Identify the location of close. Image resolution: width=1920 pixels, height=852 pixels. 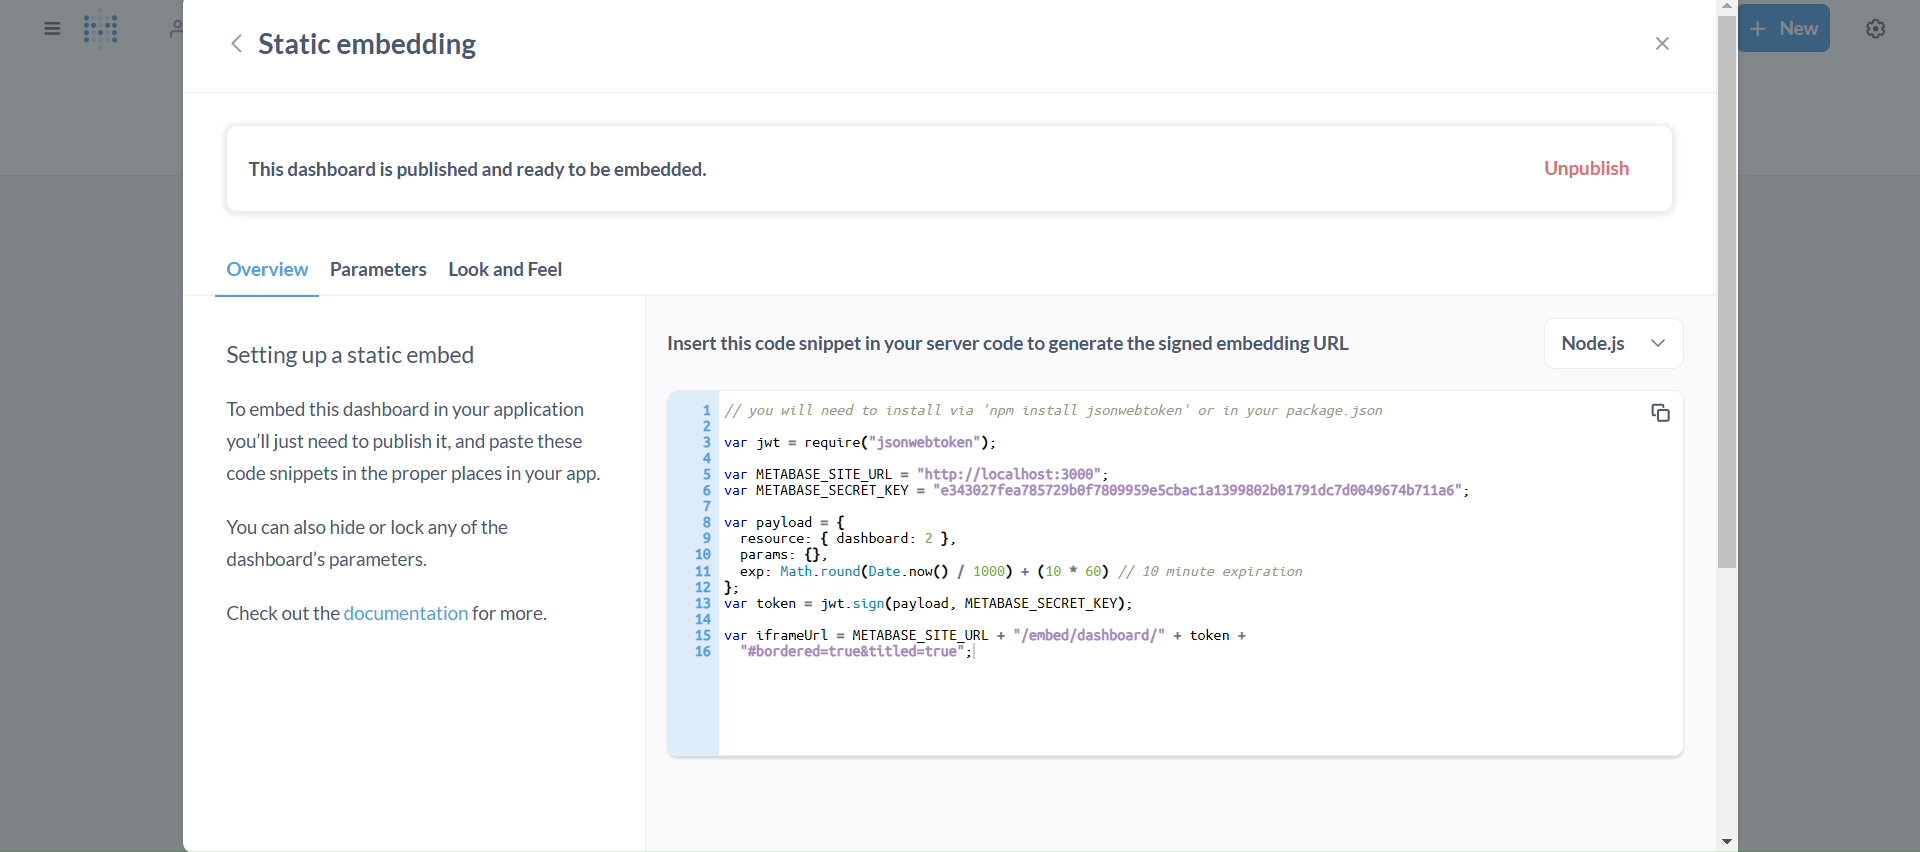
(1660, 43).